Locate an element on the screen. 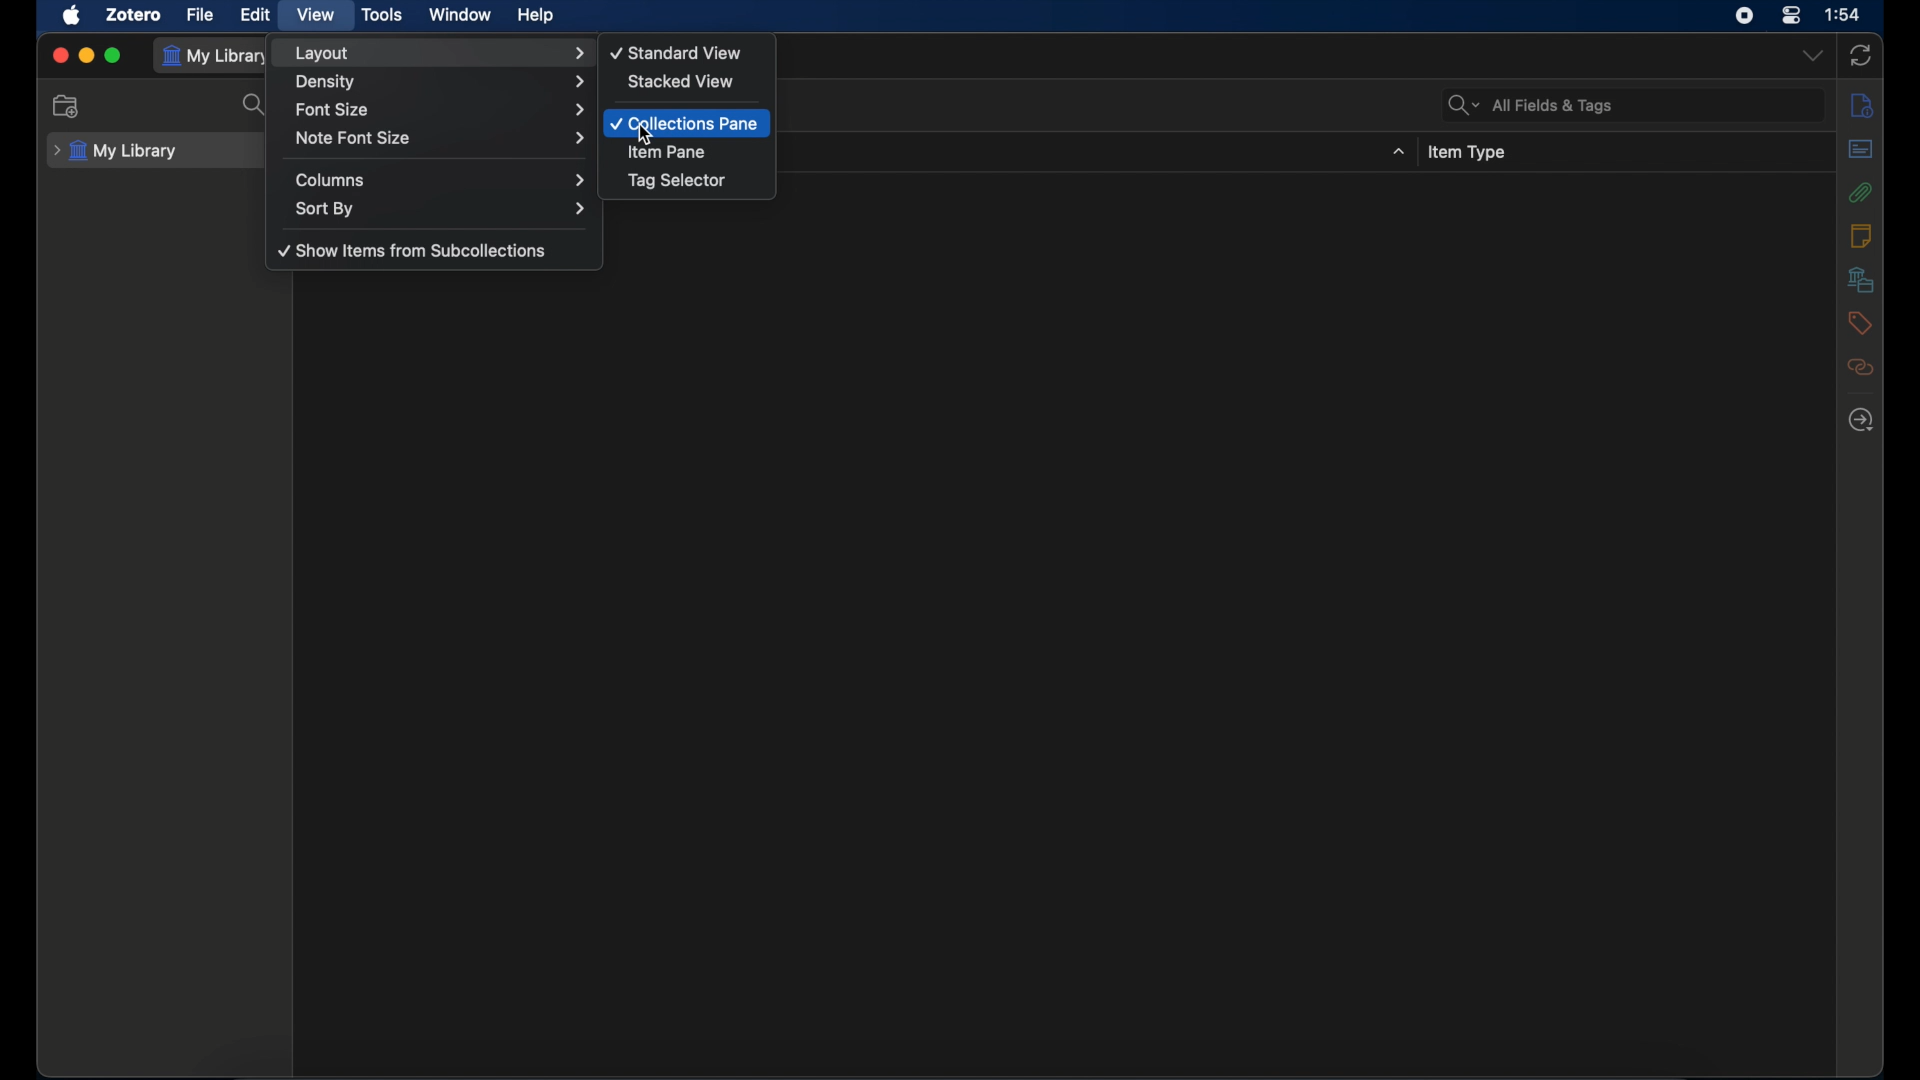  abstract is located at coordinates (1862, 150).